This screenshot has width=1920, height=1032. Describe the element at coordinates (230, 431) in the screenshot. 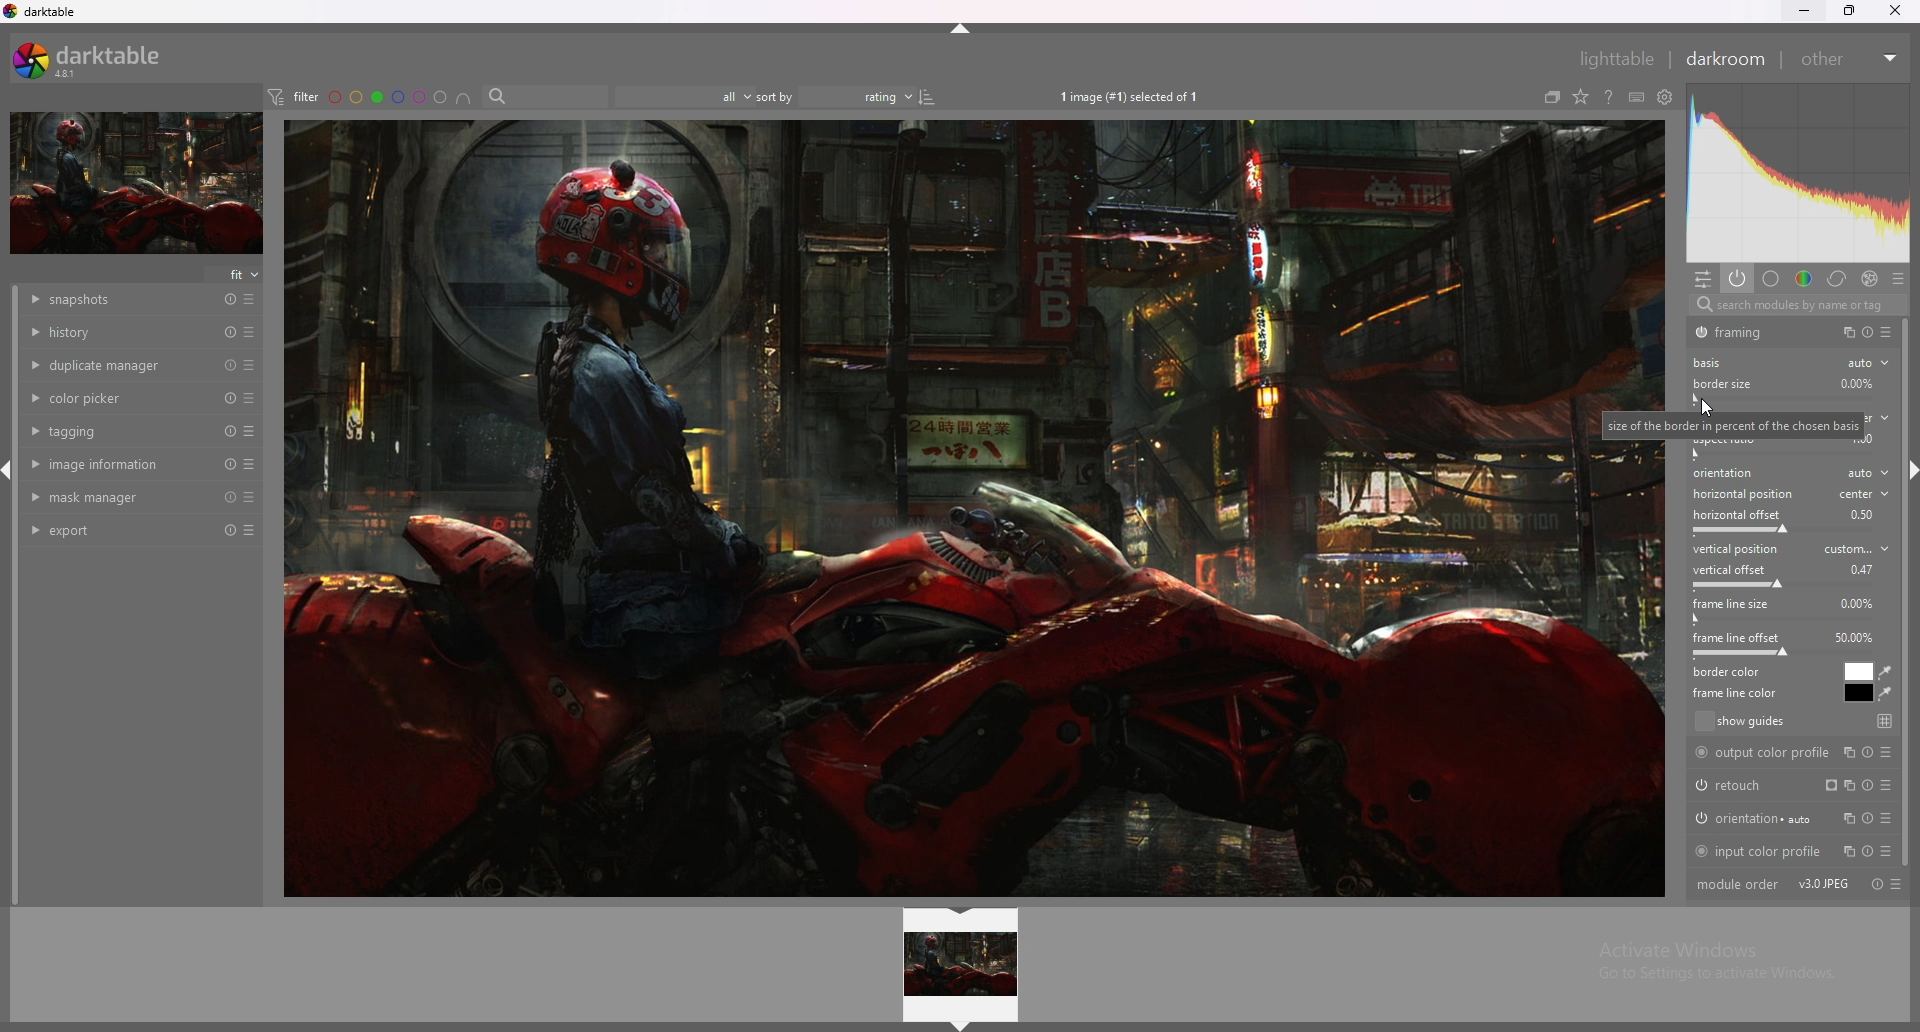

I see `reset` at that location.